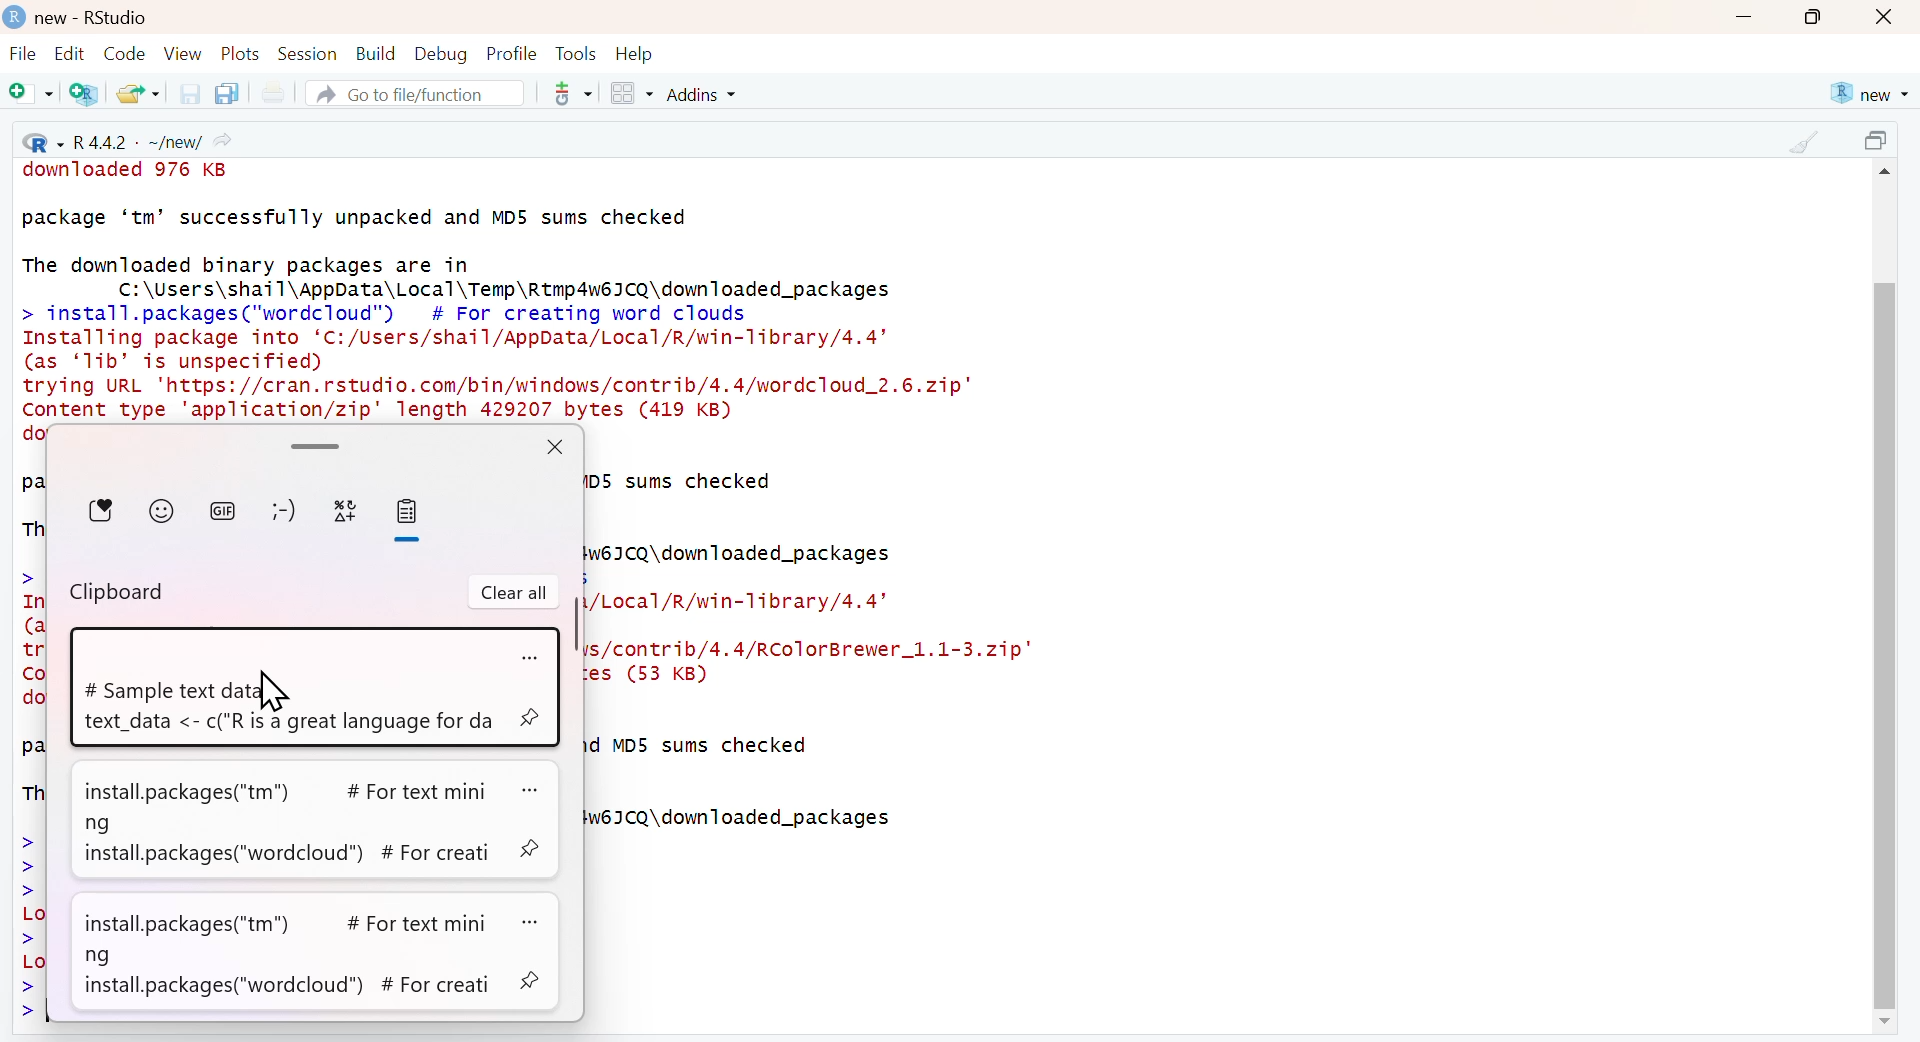 The width and height of the screenshot is (1920, 1042). I want to click on Save the current document, so click(191, 93).